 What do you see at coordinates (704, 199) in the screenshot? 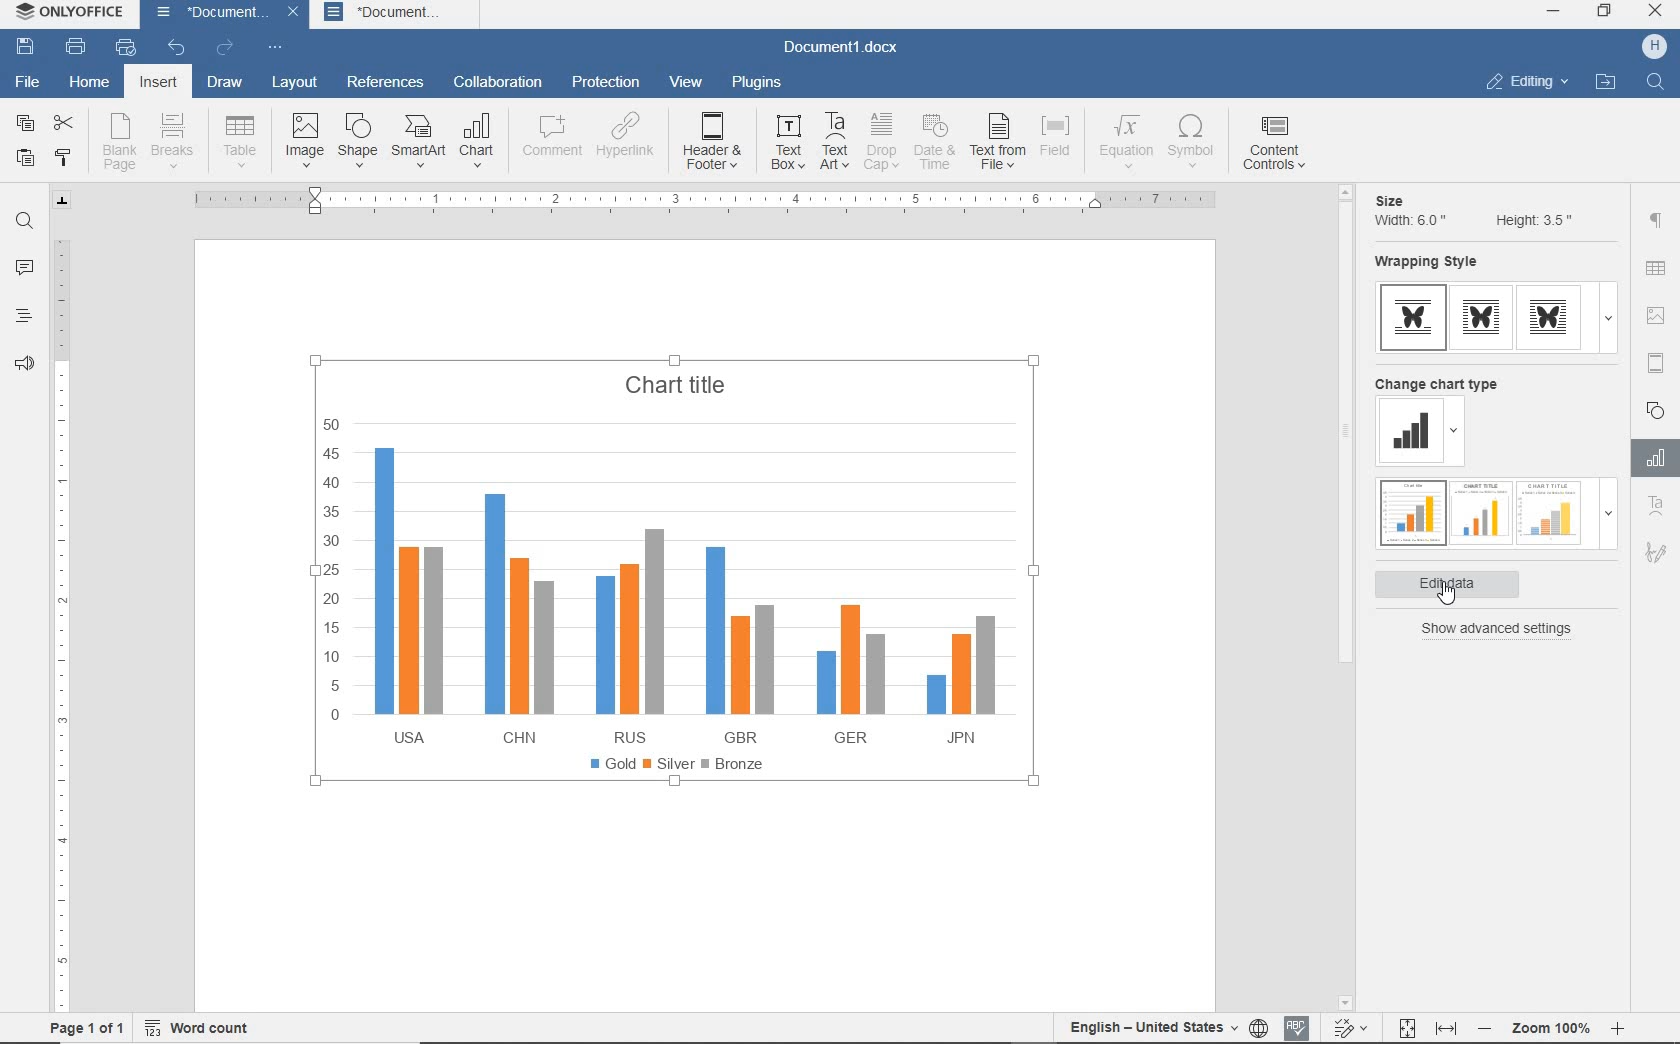
I see `ruler` at bounding box center [704, 199].